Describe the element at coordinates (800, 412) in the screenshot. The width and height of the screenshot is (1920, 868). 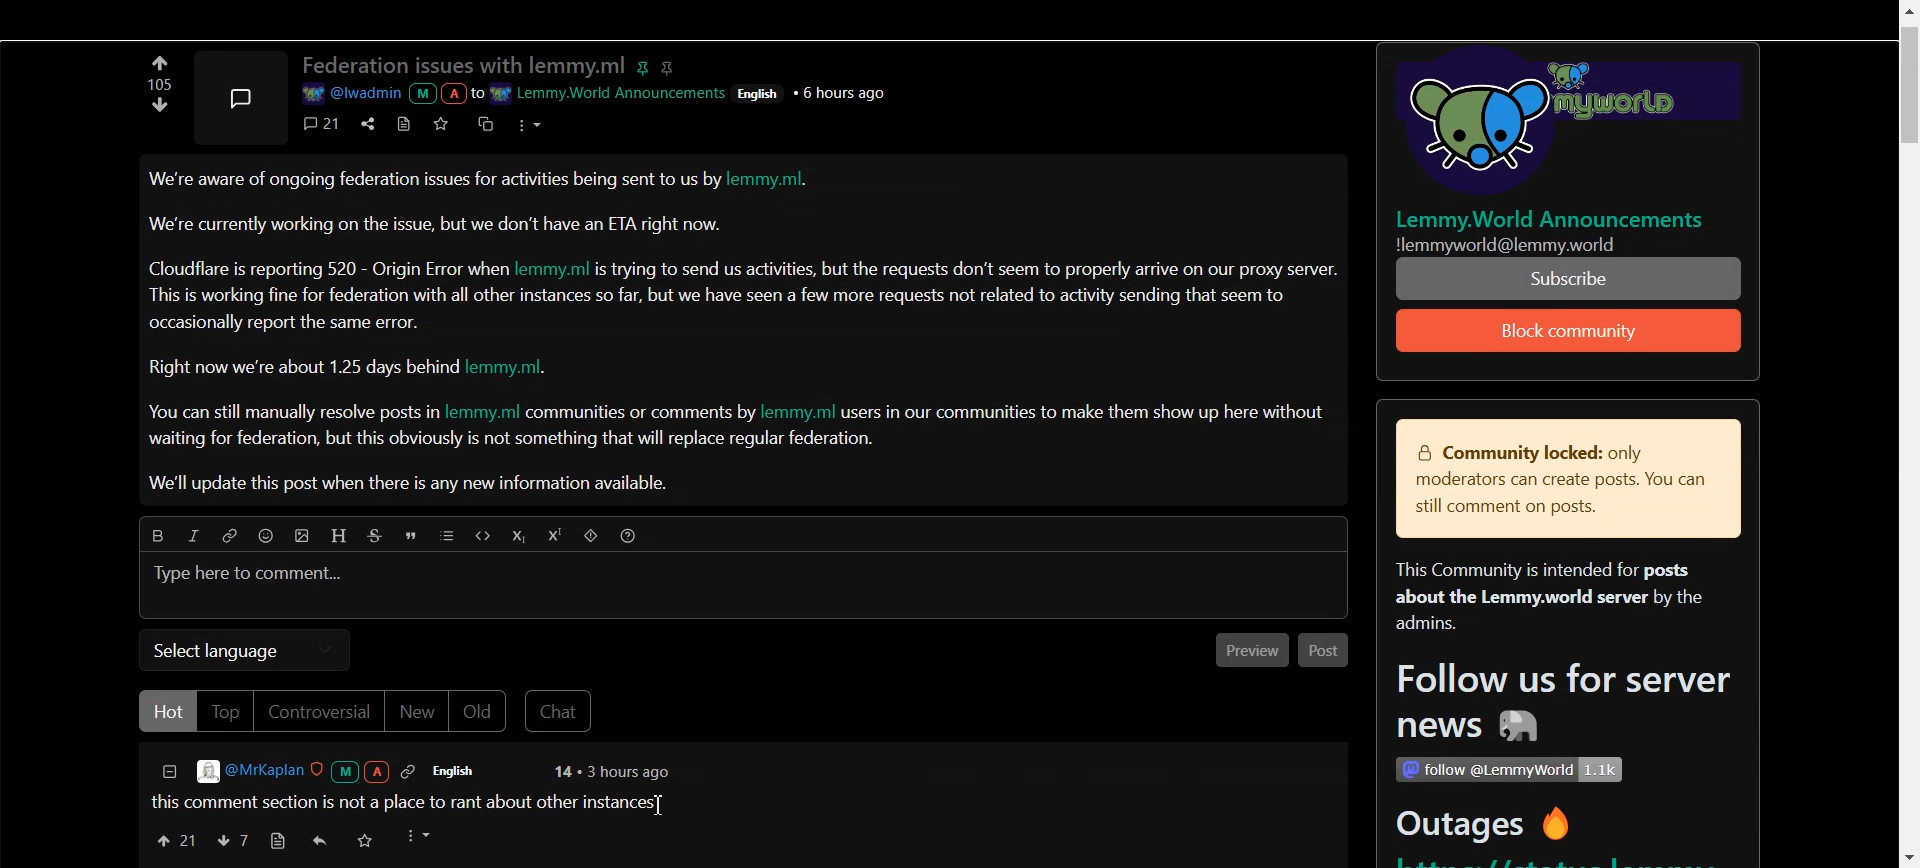
I see `lemmy.ml` at that location.